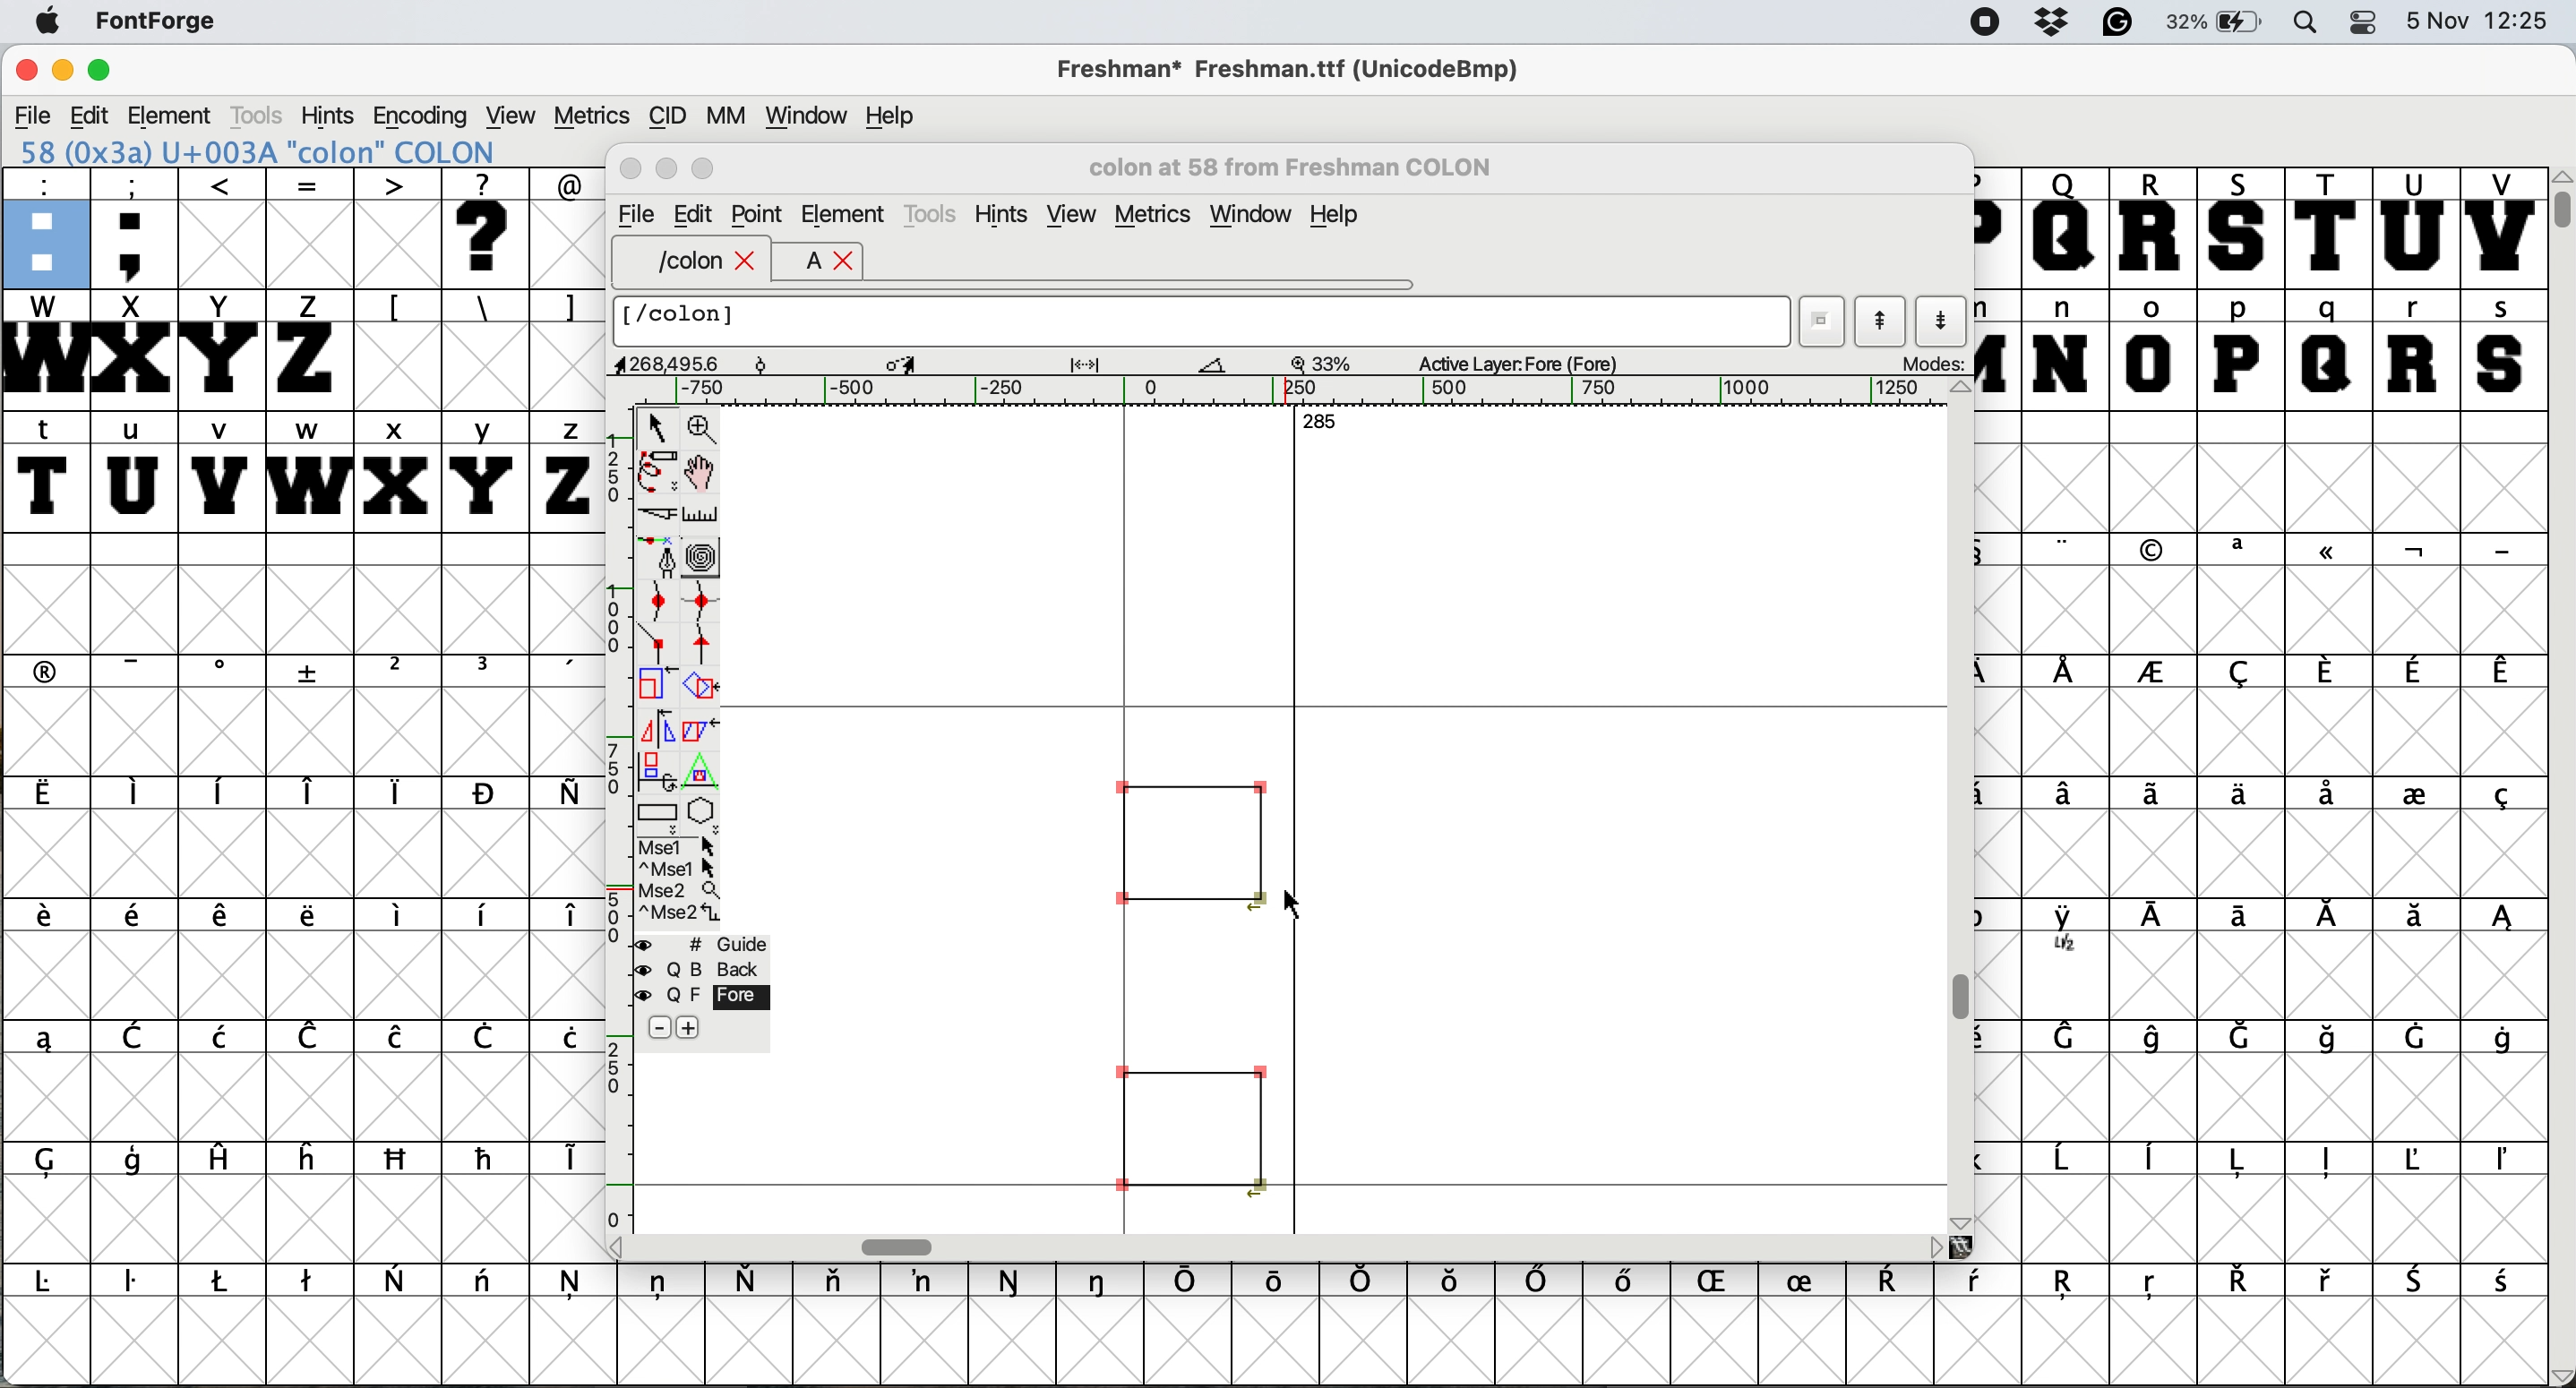  I want to click on symbol, so click(310, 1157).